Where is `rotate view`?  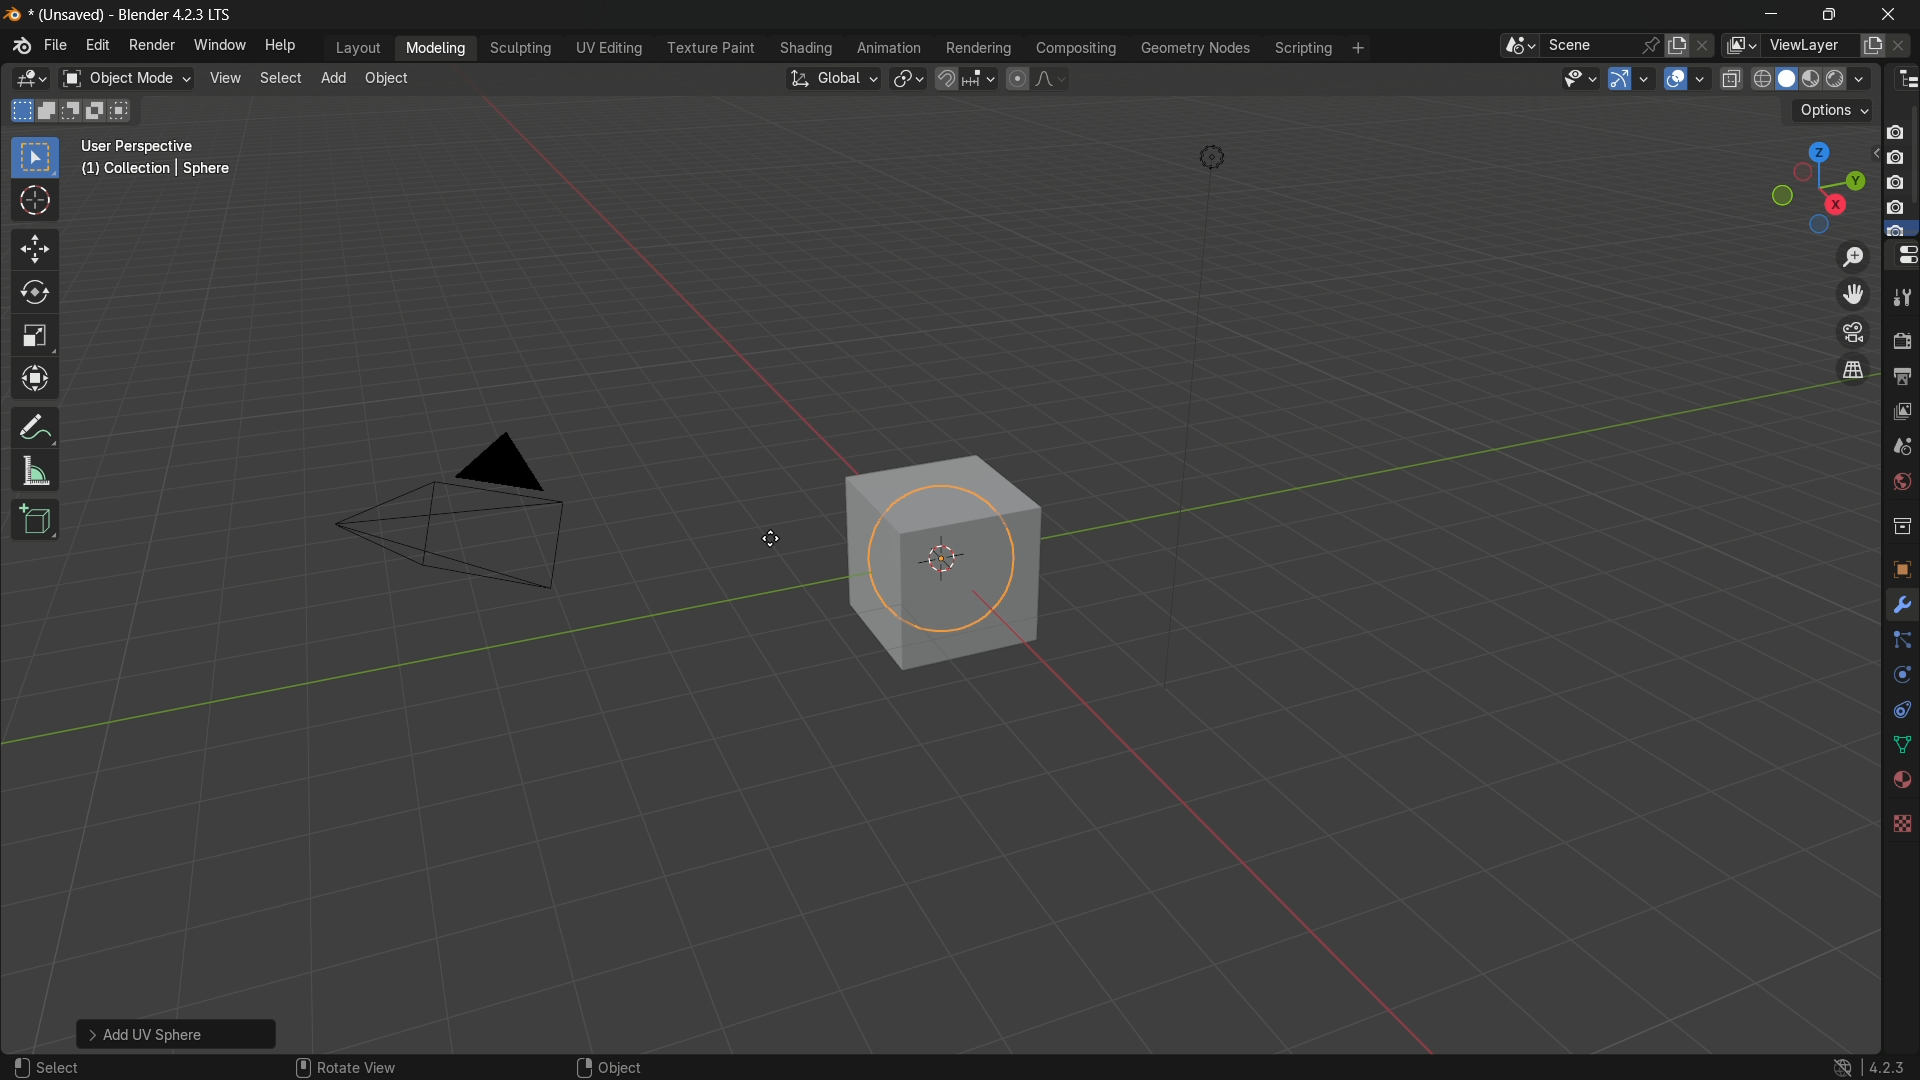
rotate view is located at coordinates (342, 1068).